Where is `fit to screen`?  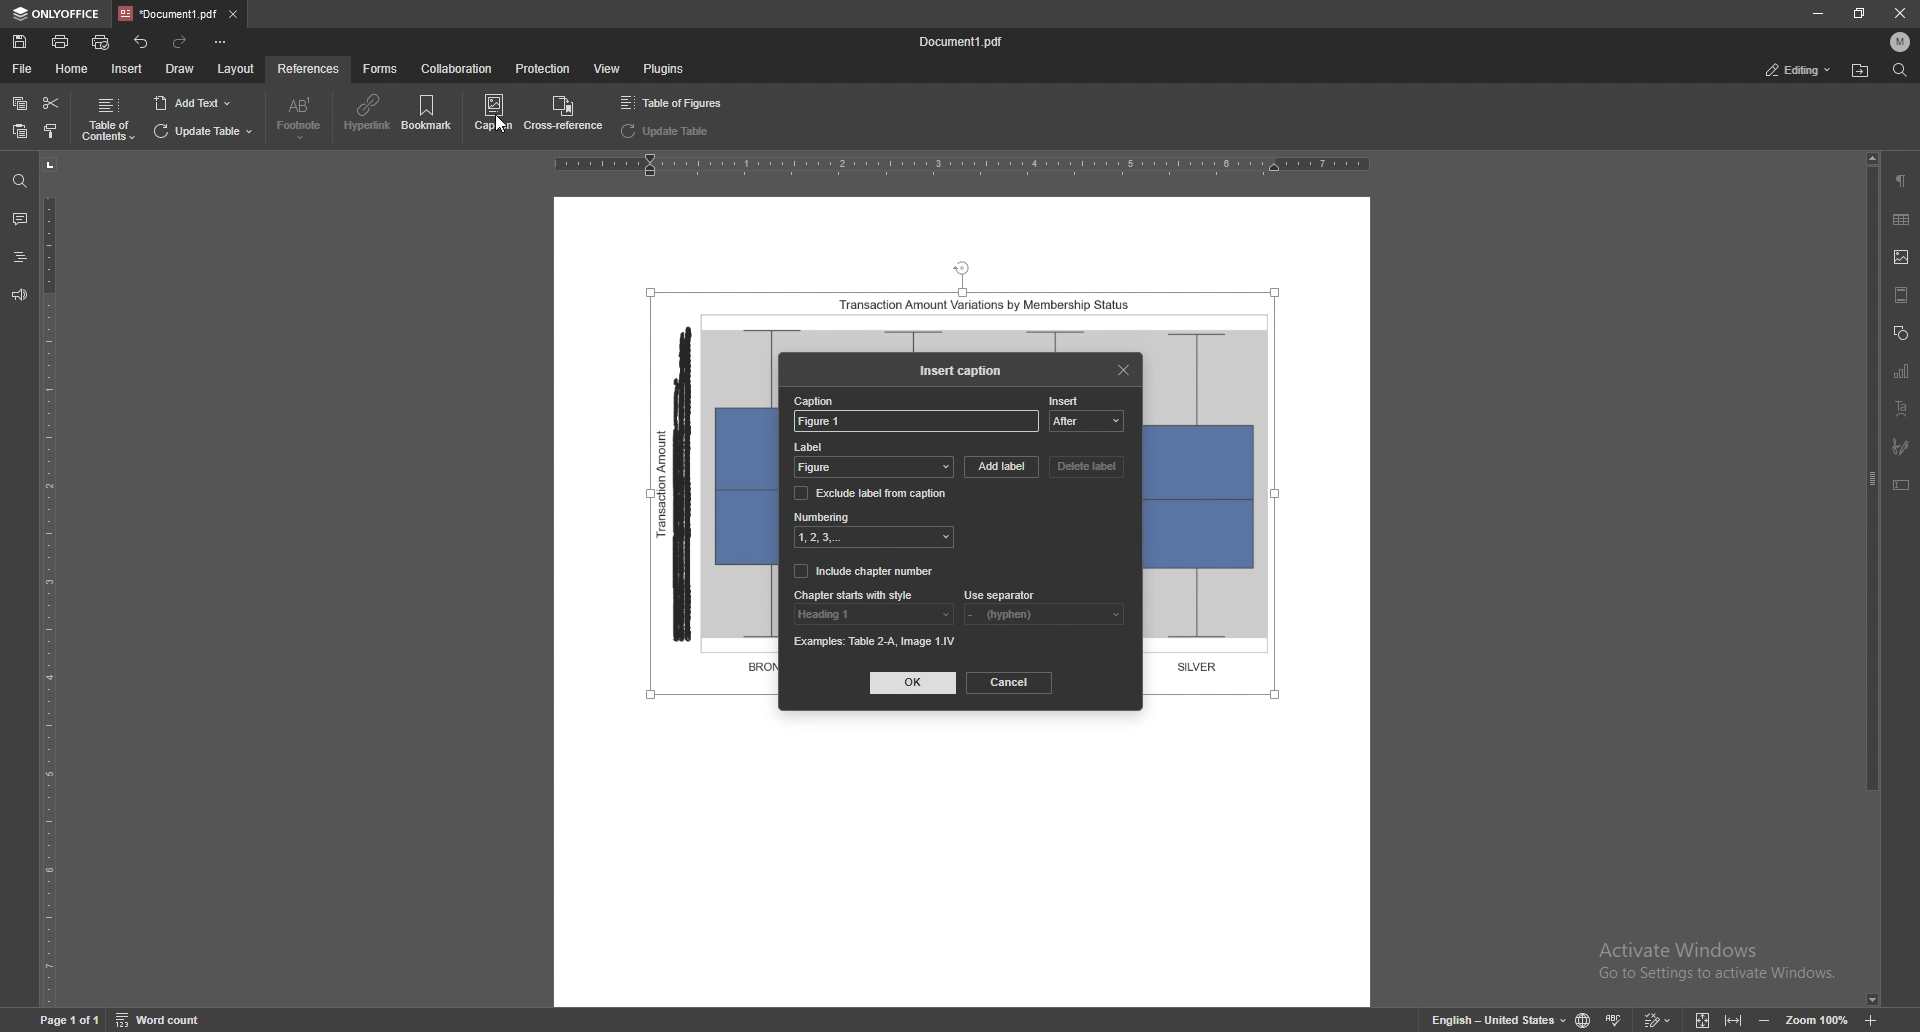 fit to screen is located at coordinates (1704, 1018).